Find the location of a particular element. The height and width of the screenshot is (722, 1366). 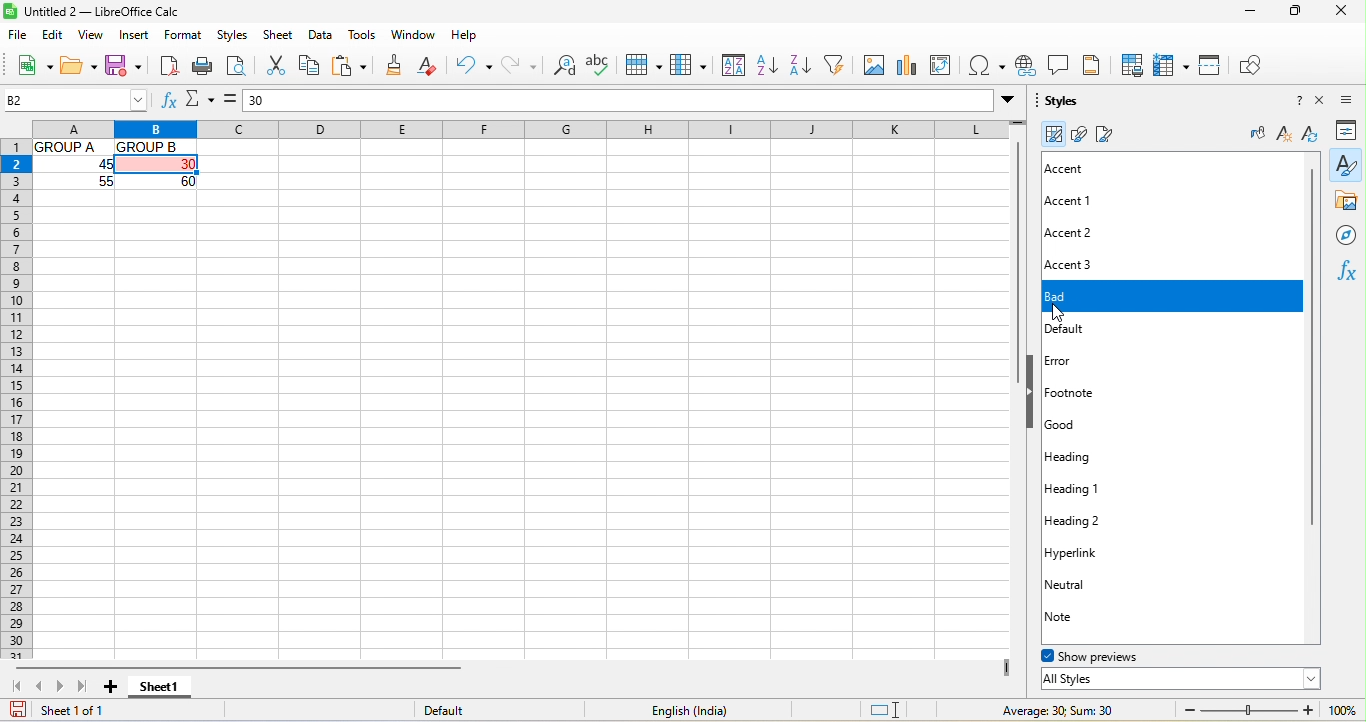

Group B is located at coordinates (153, 147).